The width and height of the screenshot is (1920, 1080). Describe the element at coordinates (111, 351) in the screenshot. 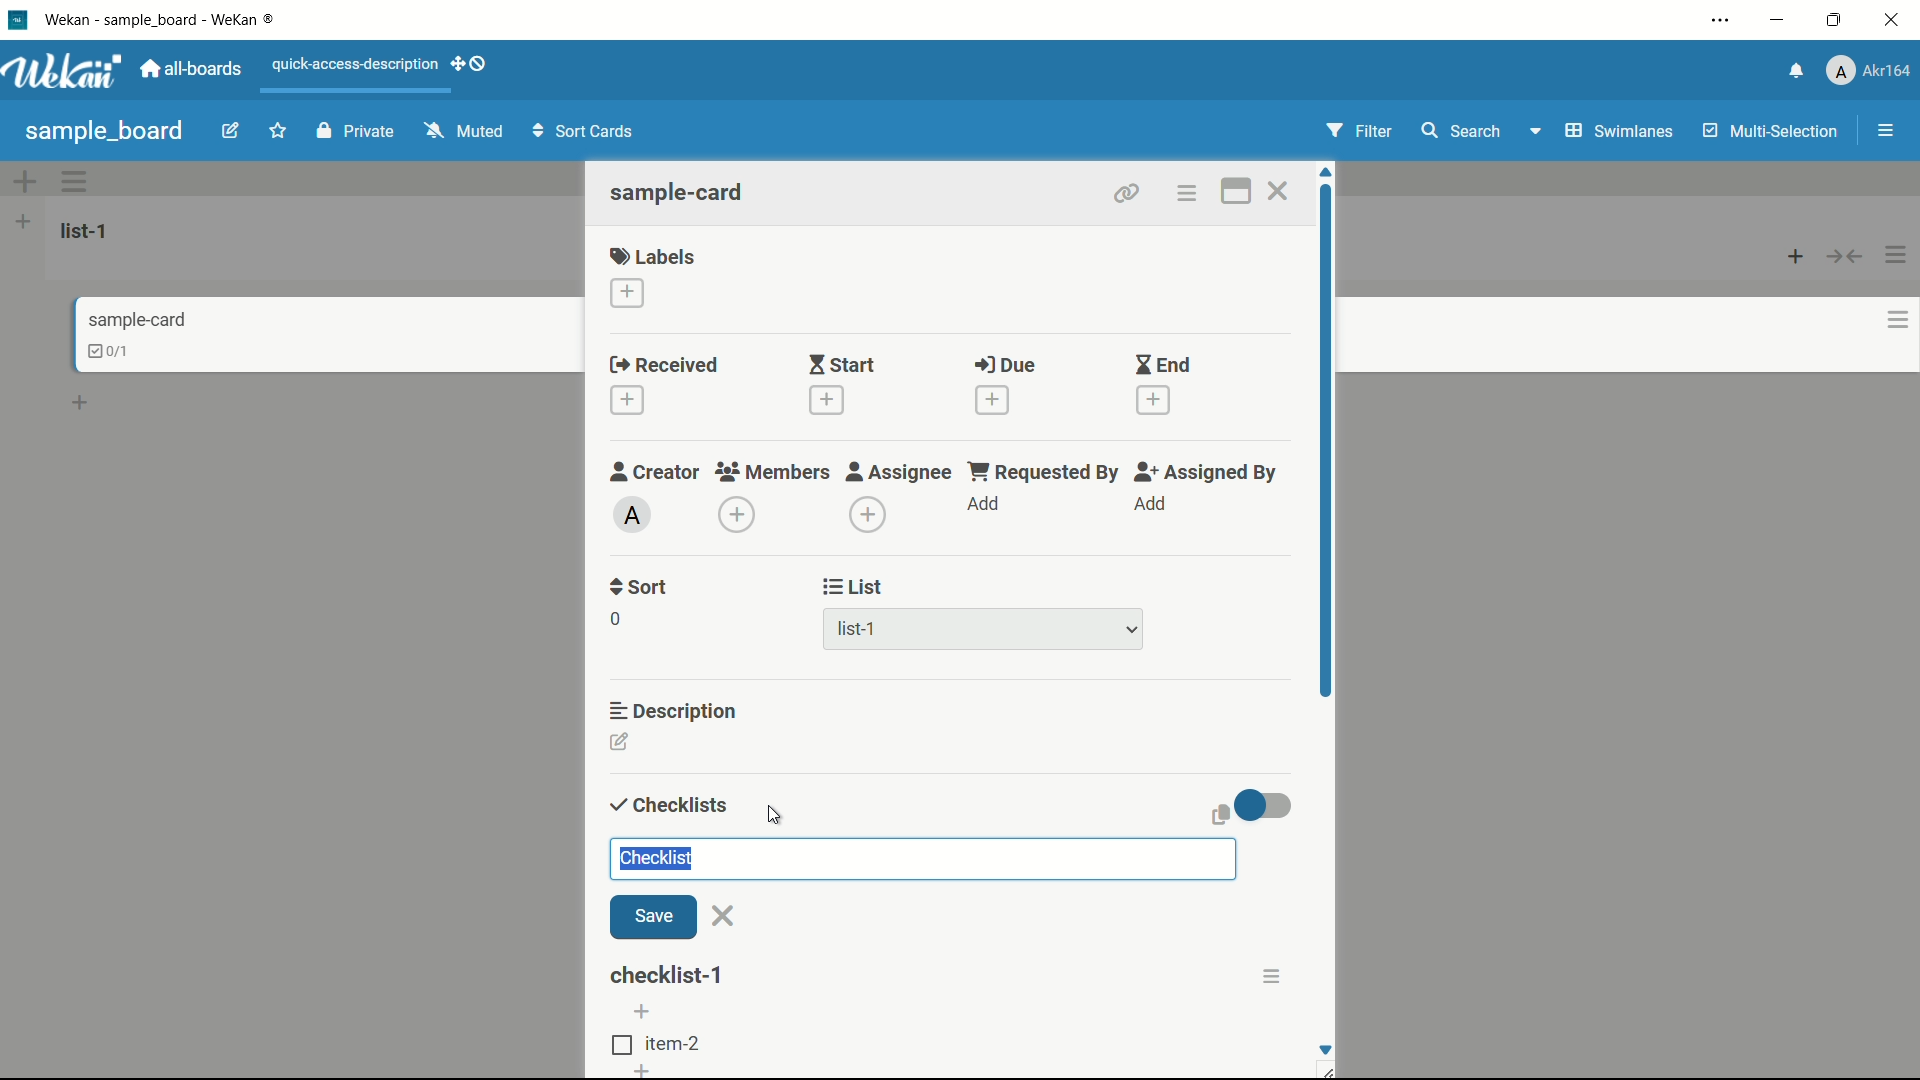

I see `cklist` at that location.